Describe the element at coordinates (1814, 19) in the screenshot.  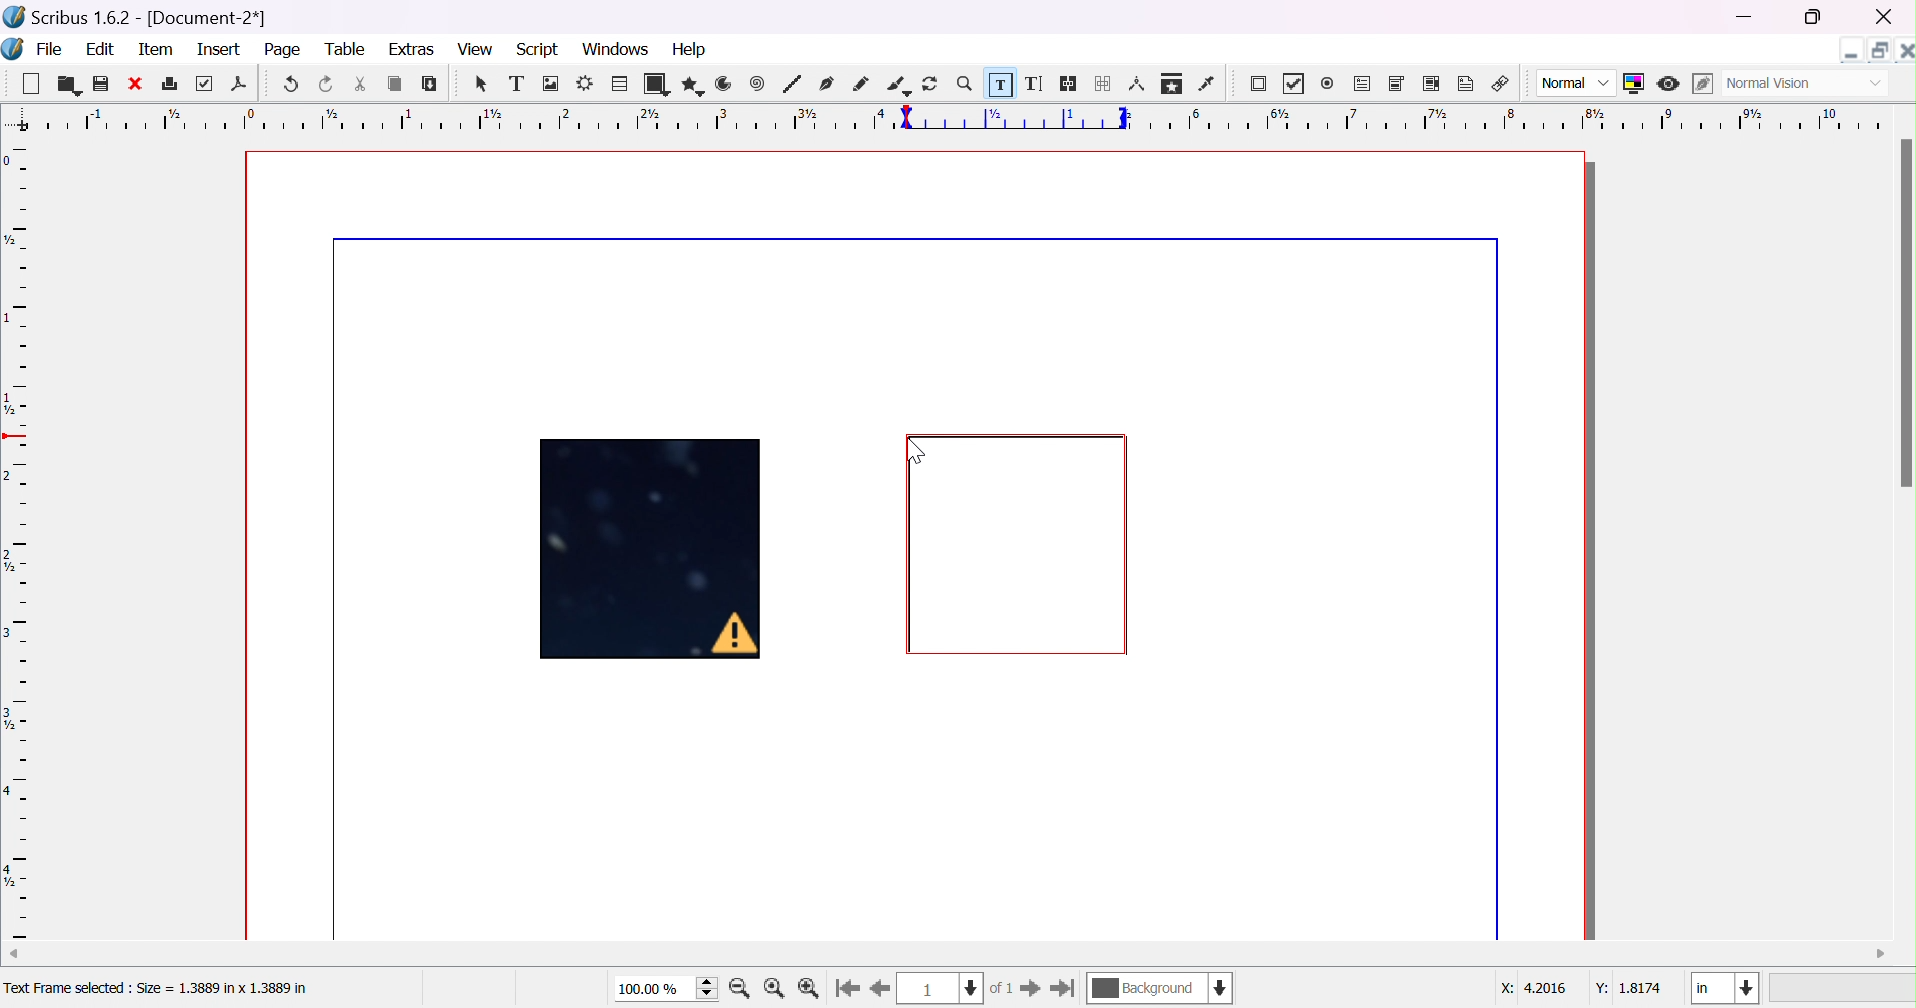
I see `restore down` at that location.